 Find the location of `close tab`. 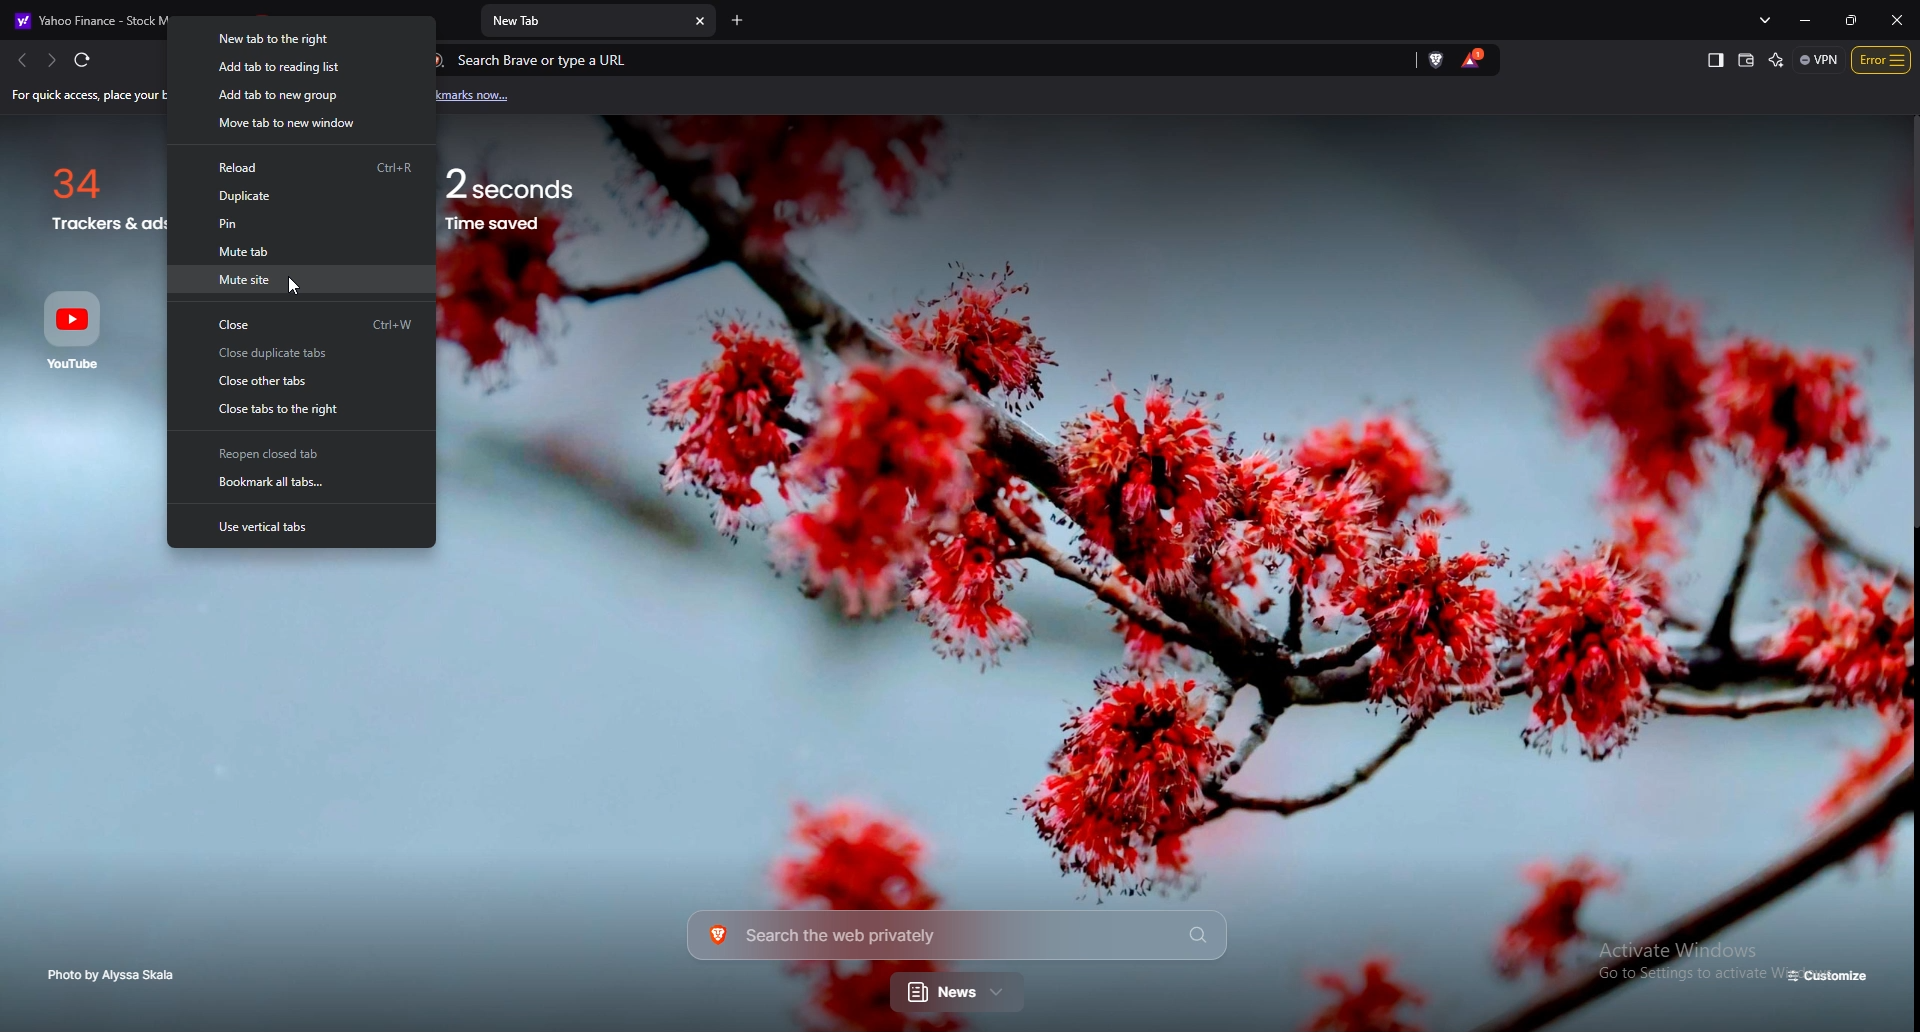

close tab is located at coordinates (701, 22).